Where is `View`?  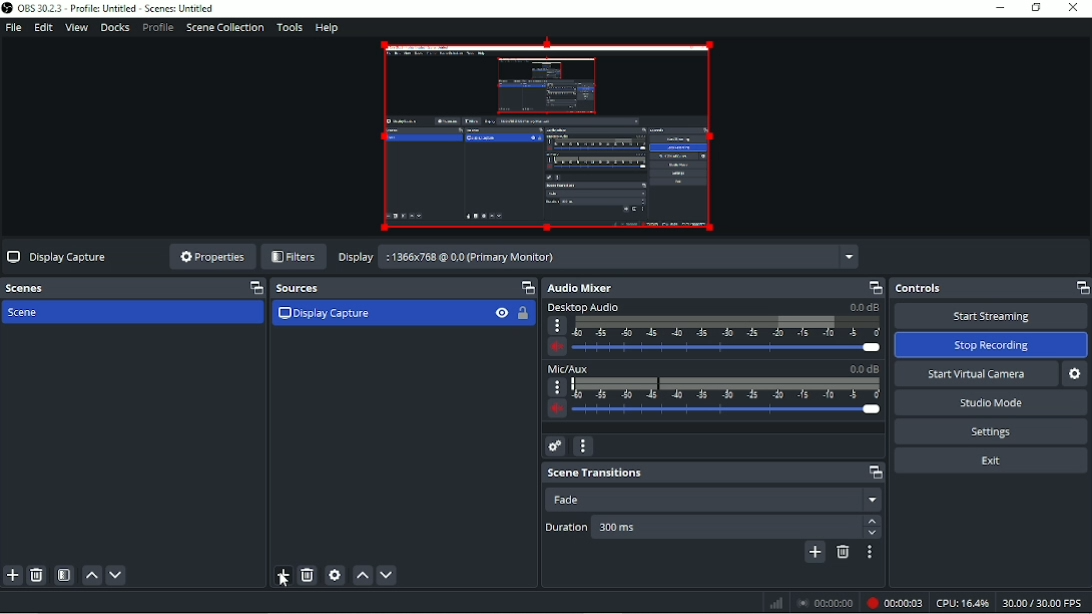 View is located at coordinates (76, 27).